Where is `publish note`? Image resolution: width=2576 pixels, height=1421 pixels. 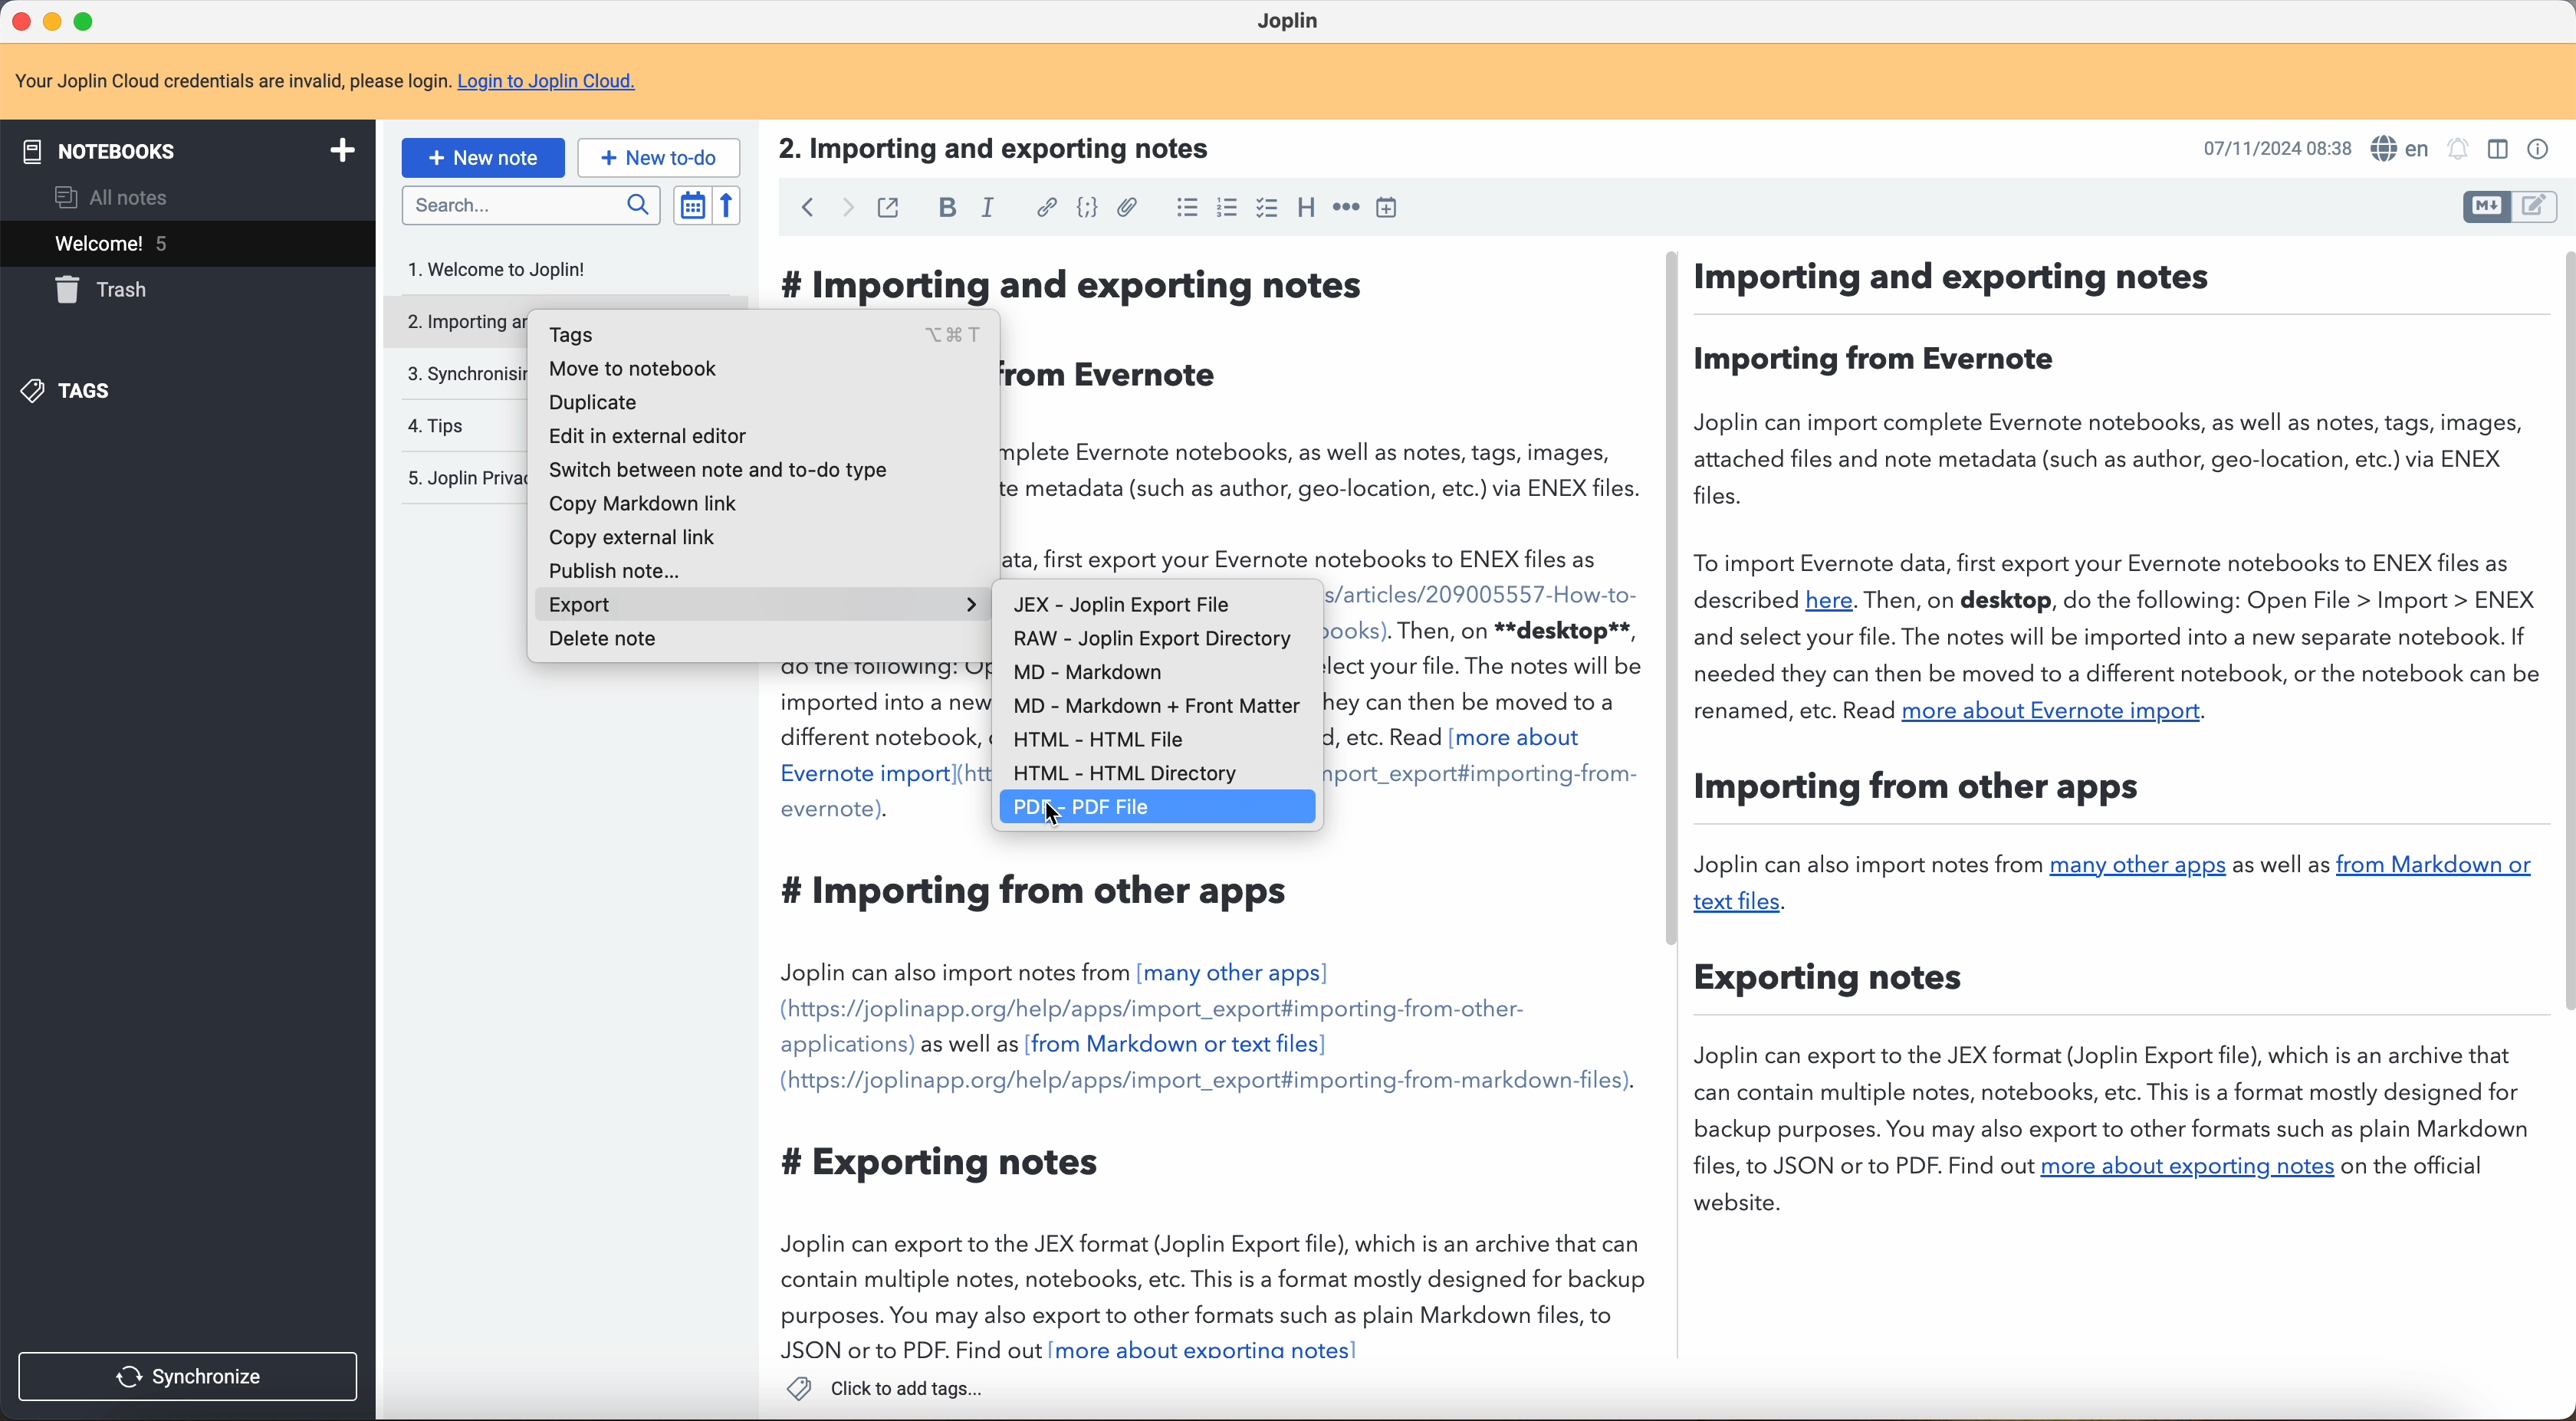 publish note is located at coordinates (612, 569).